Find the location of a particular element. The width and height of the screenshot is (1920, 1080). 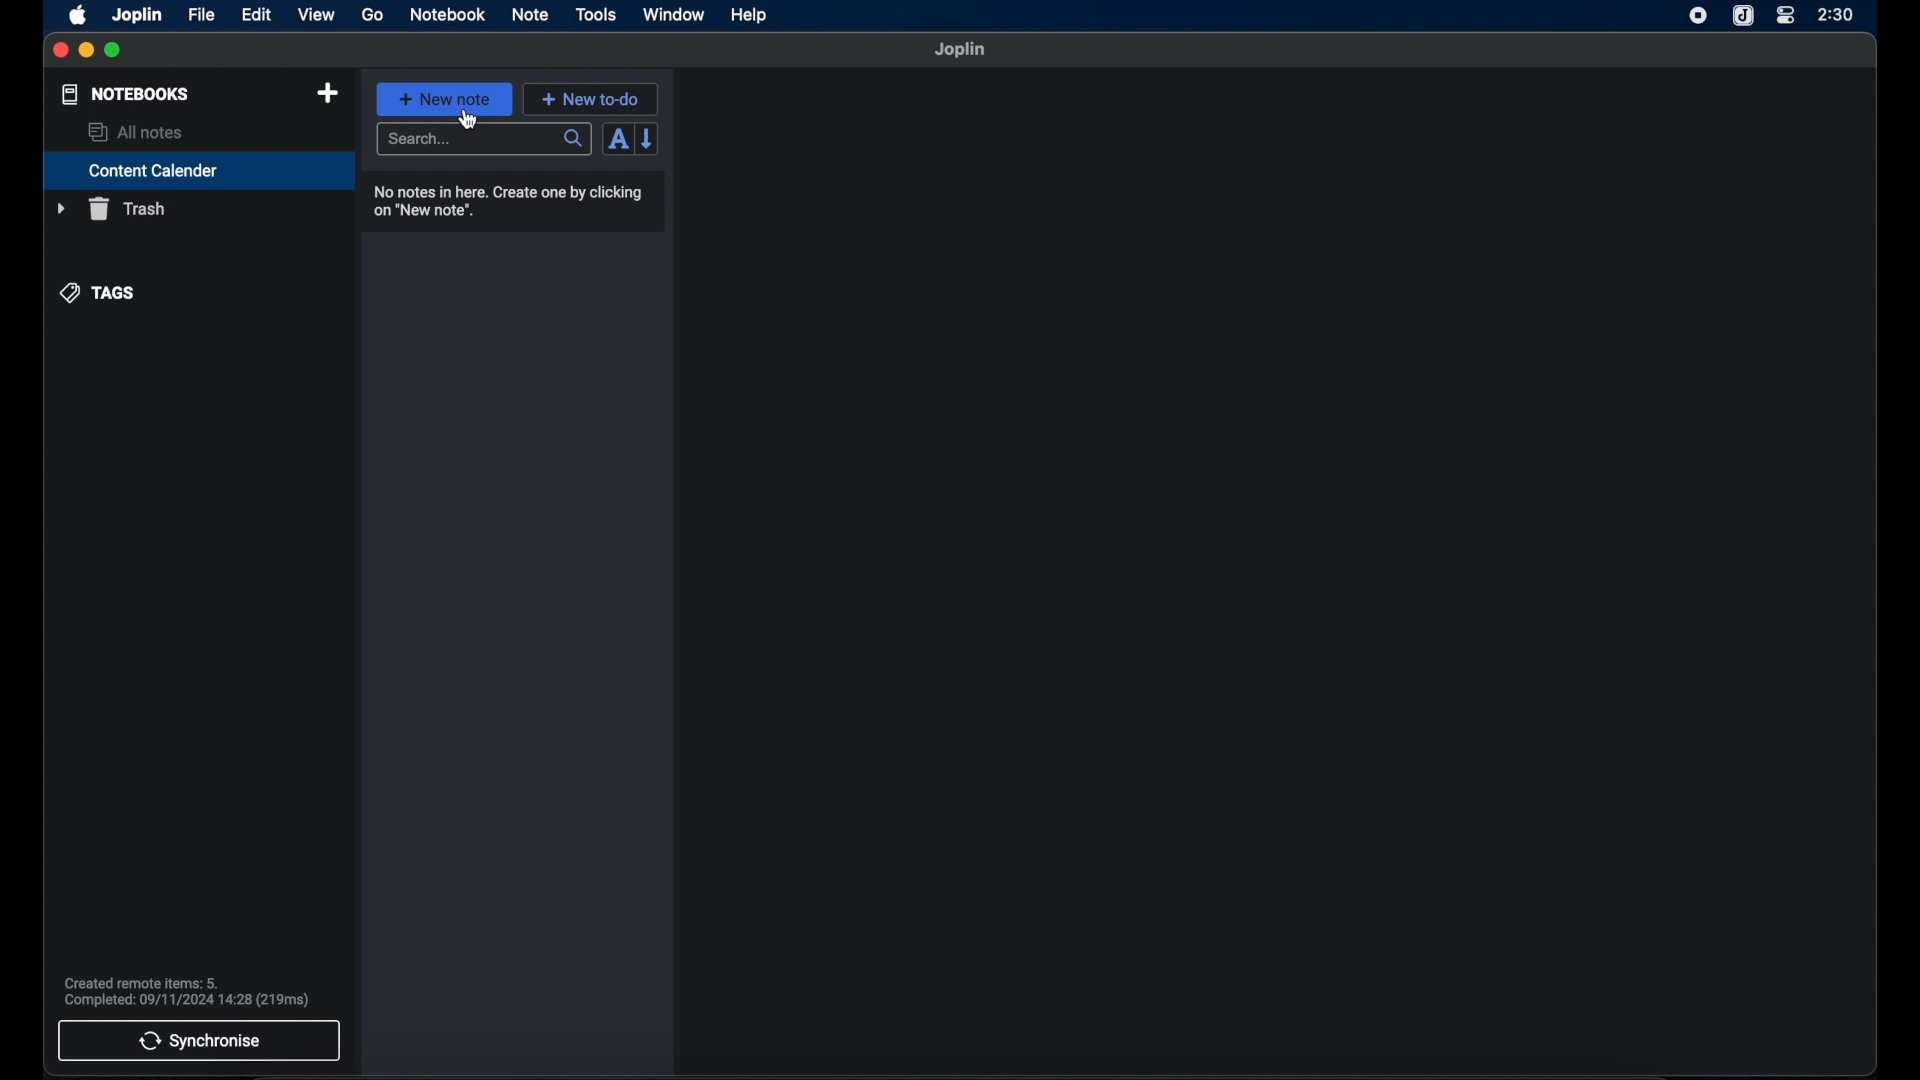

minimize is located at coordinates (85, 51).